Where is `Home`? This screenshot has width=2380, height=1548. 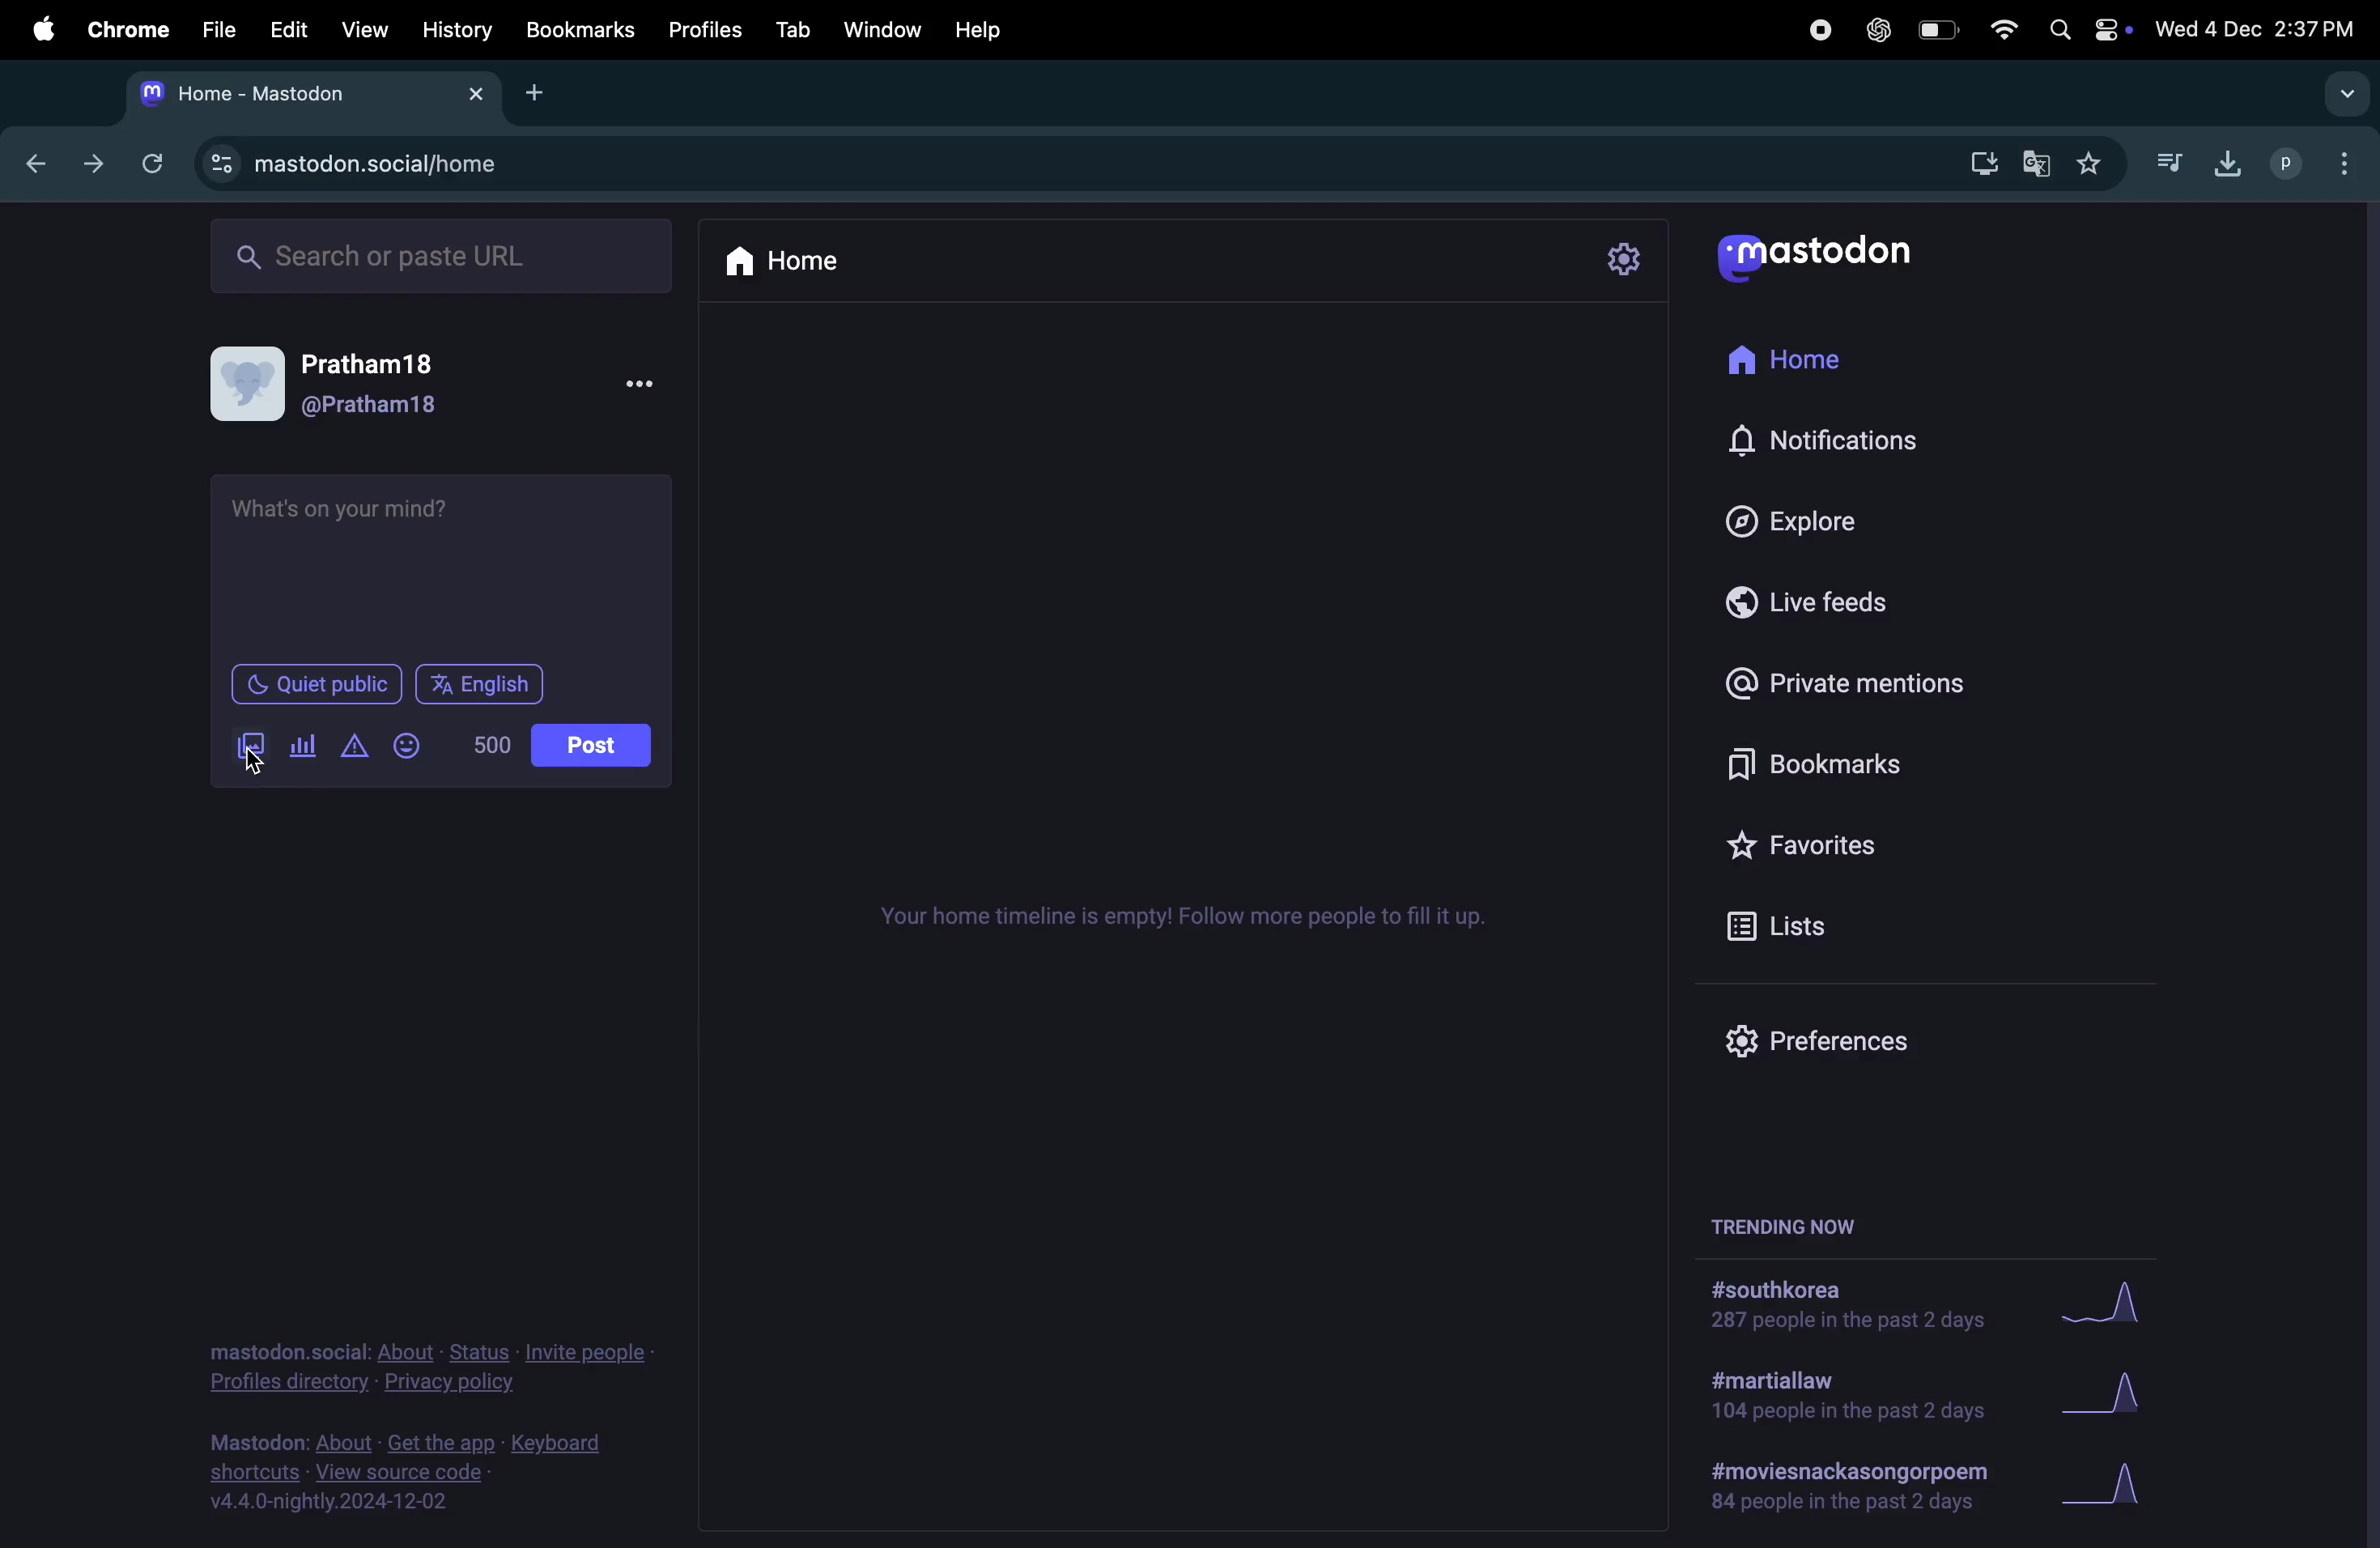
Home is located at coordinates (786, 259).